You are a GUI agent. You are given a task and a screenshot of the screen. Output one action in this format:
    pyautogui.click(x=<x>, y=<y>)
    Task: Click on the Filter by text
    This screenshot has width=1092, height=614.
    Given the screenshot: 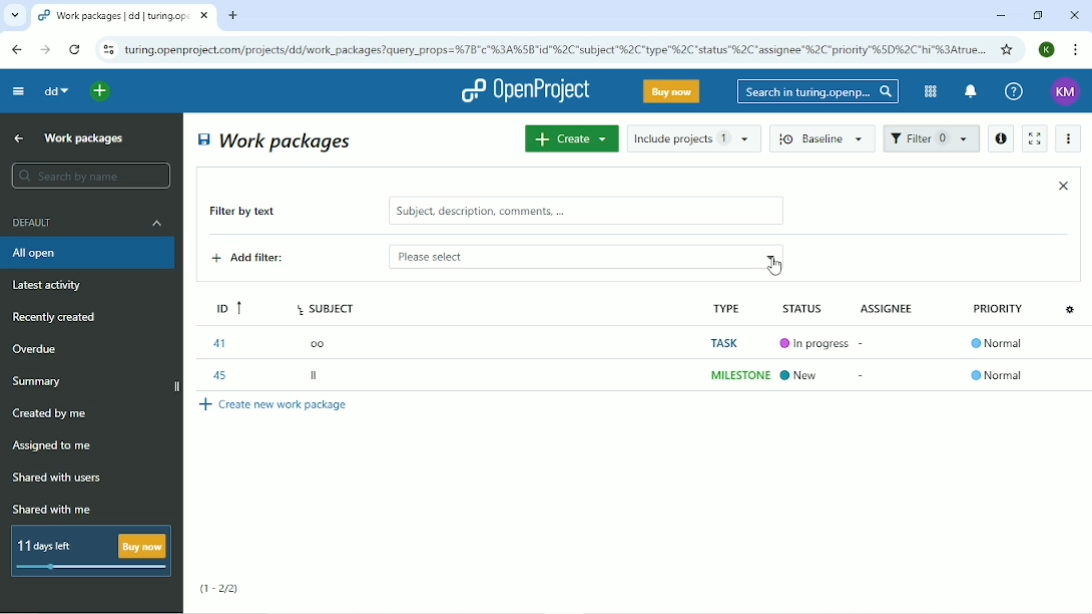 What is the action you would take?
    pyautogui.click(x=257, y=213)
    